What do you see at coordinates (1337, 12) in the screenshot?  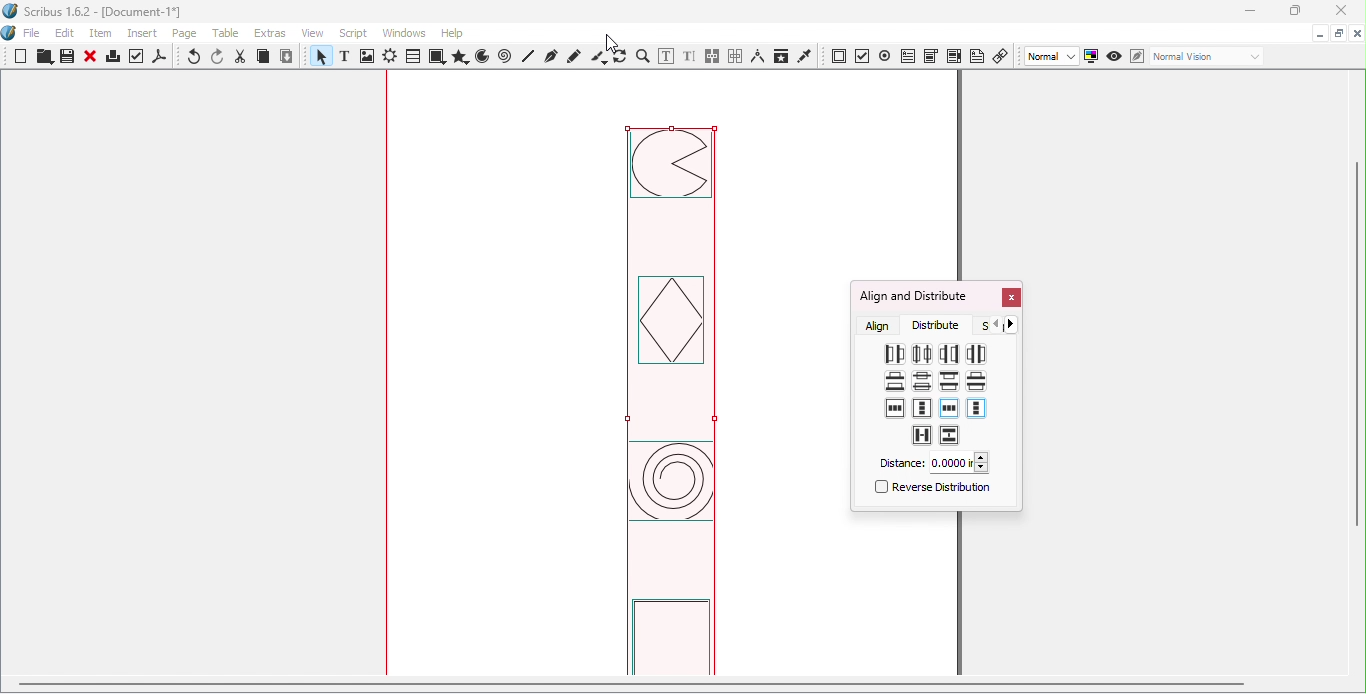 I see `Close` at bounding box center [1337, 12].